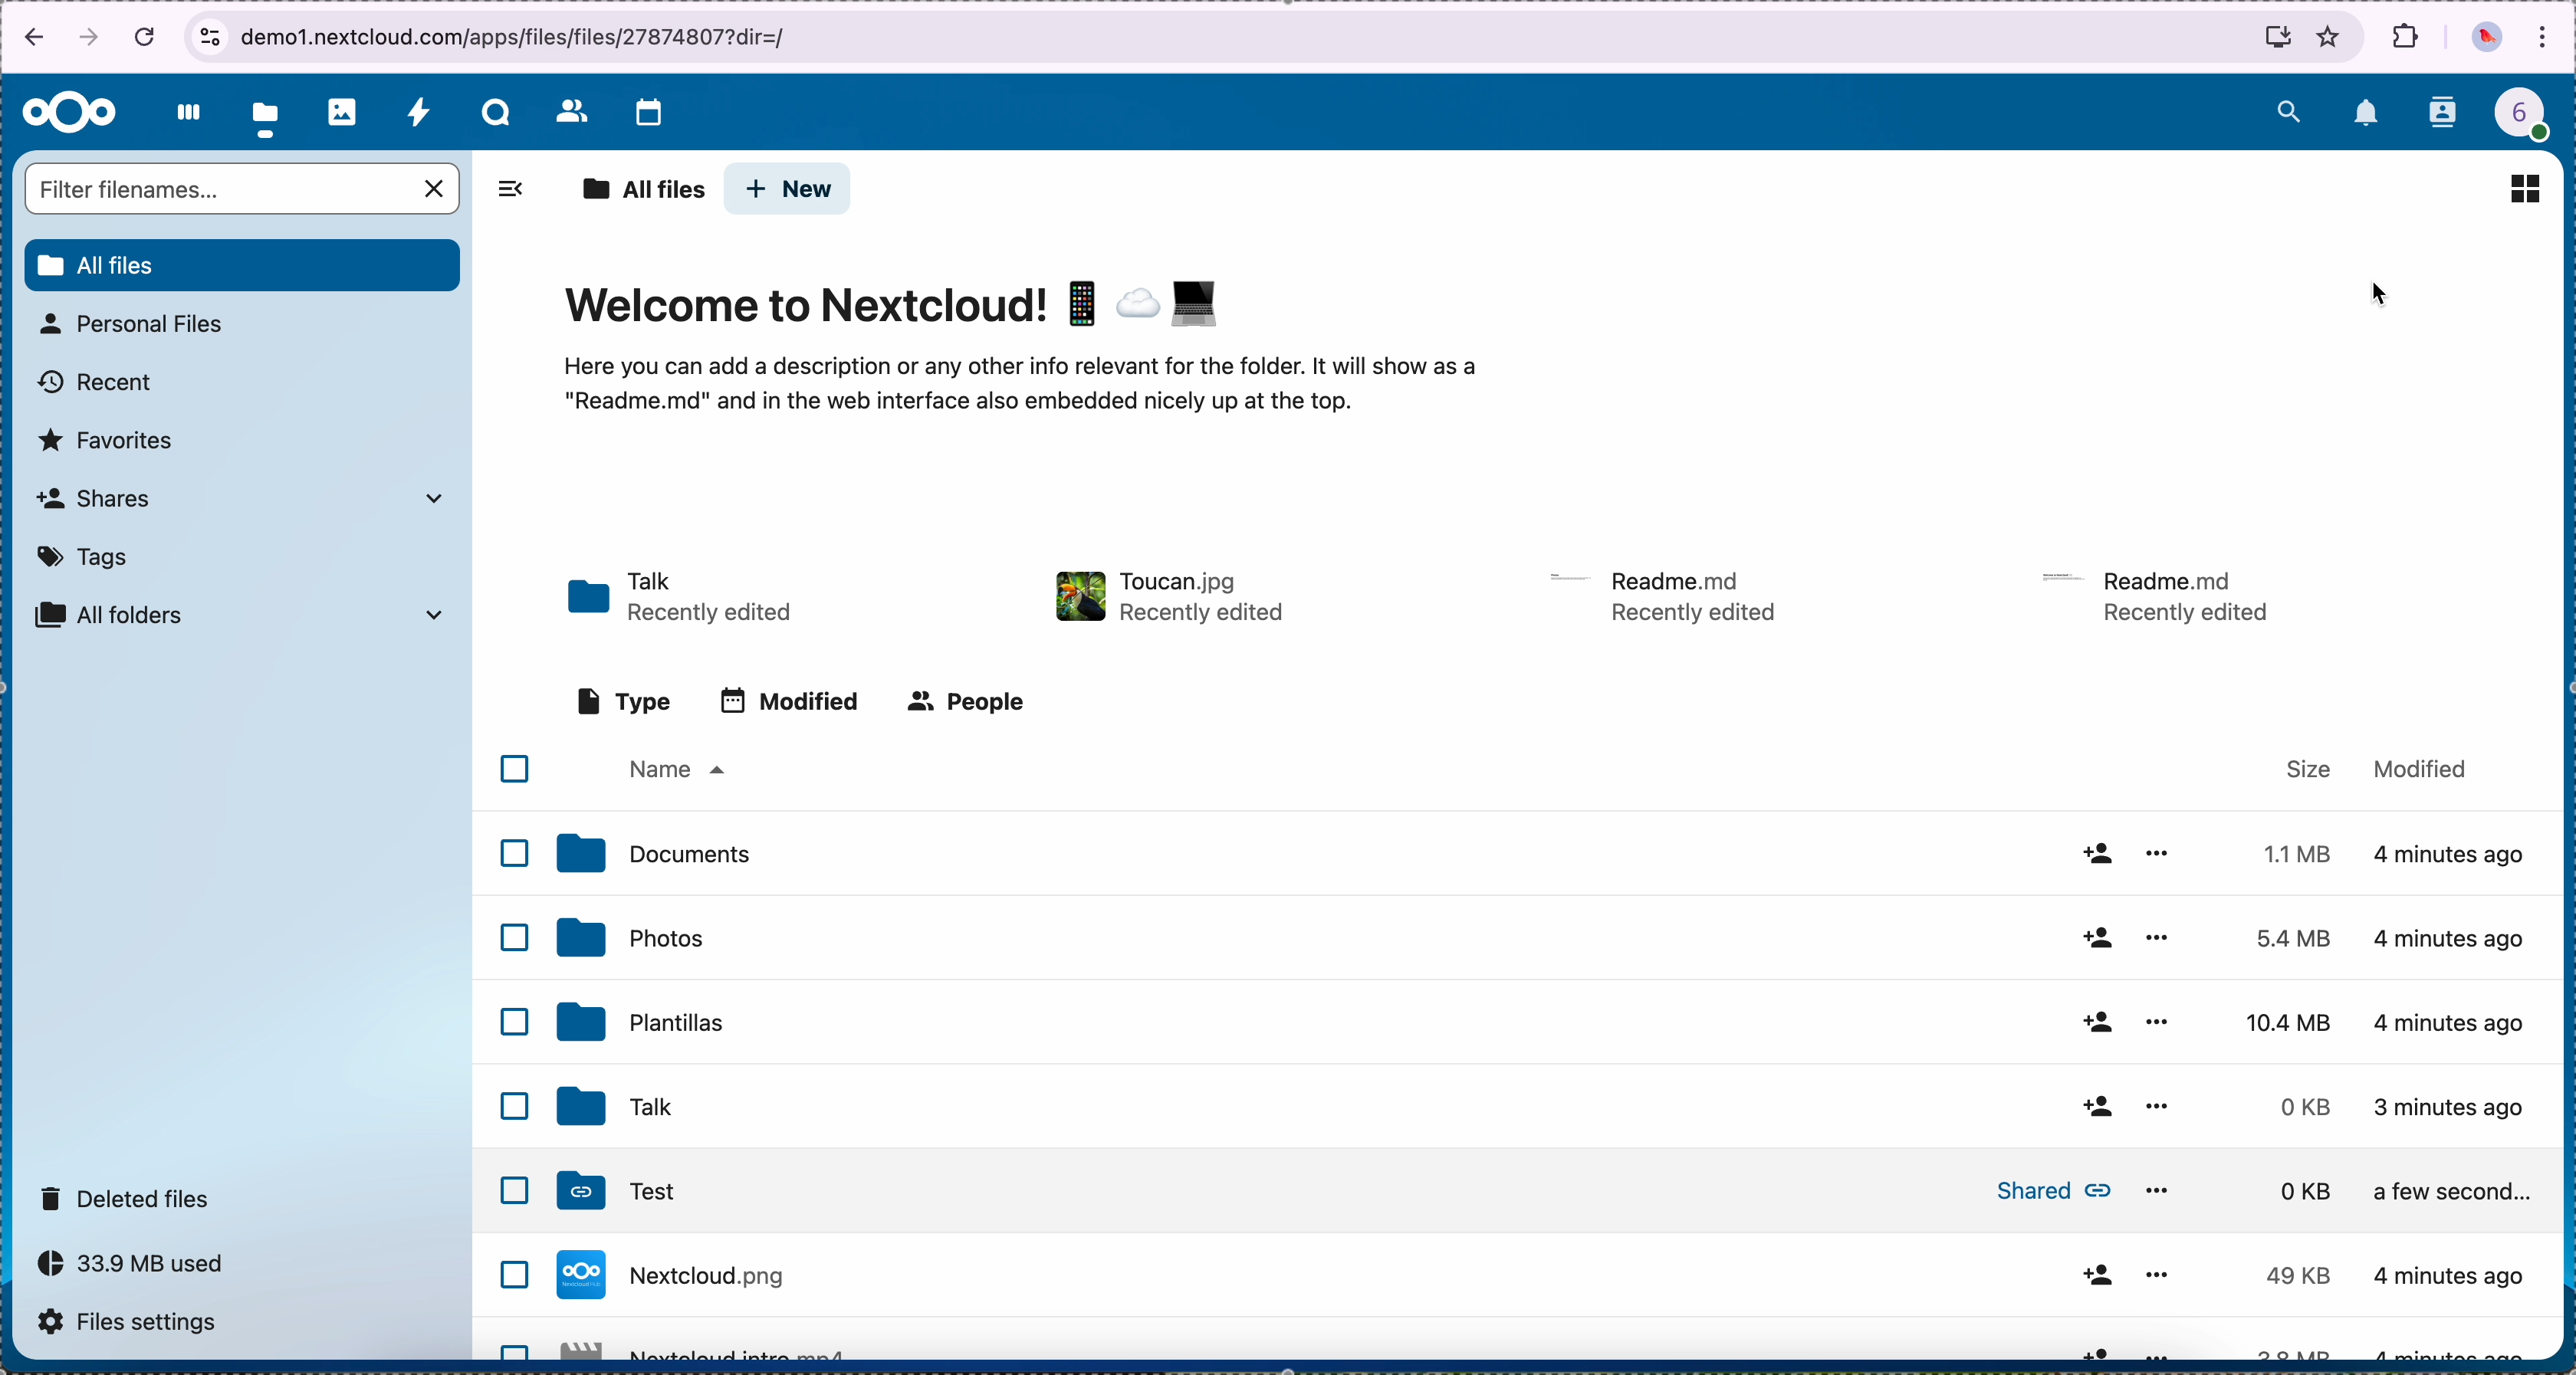  What do you see at coordinates (2278, 939) in the screenshot?
I see `5.4 MB` at bounding box center [2278, 939].